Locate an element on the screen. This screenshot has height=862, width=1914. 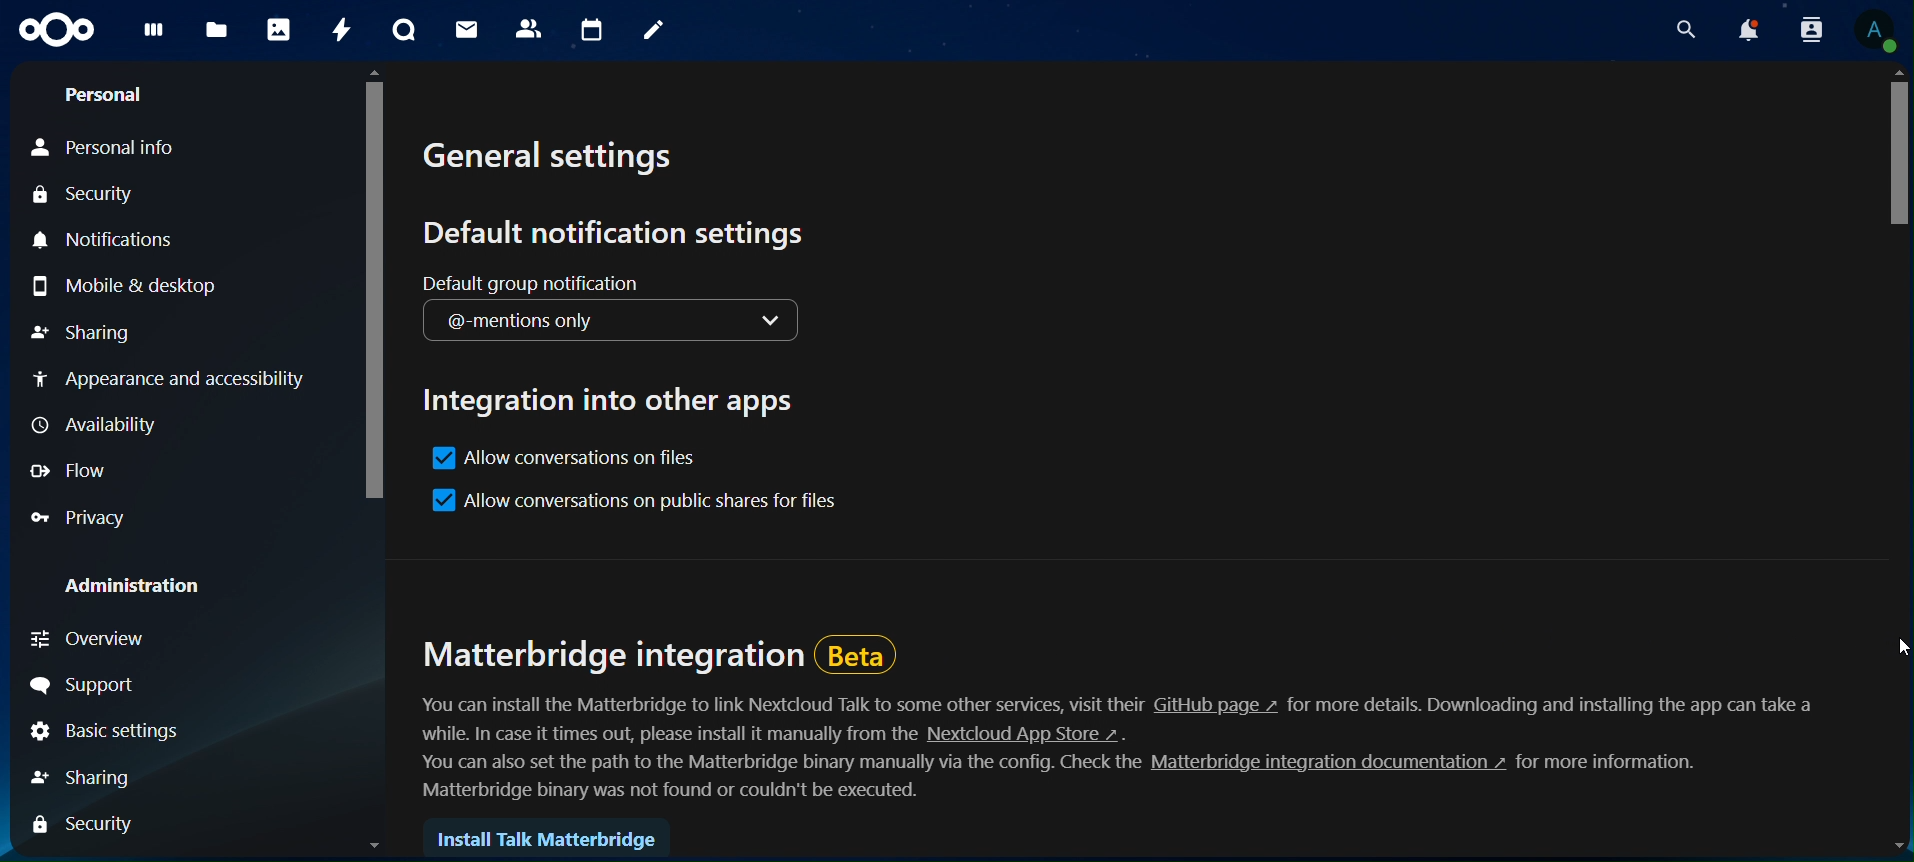
Sharing is located at coordinates (87, 779).